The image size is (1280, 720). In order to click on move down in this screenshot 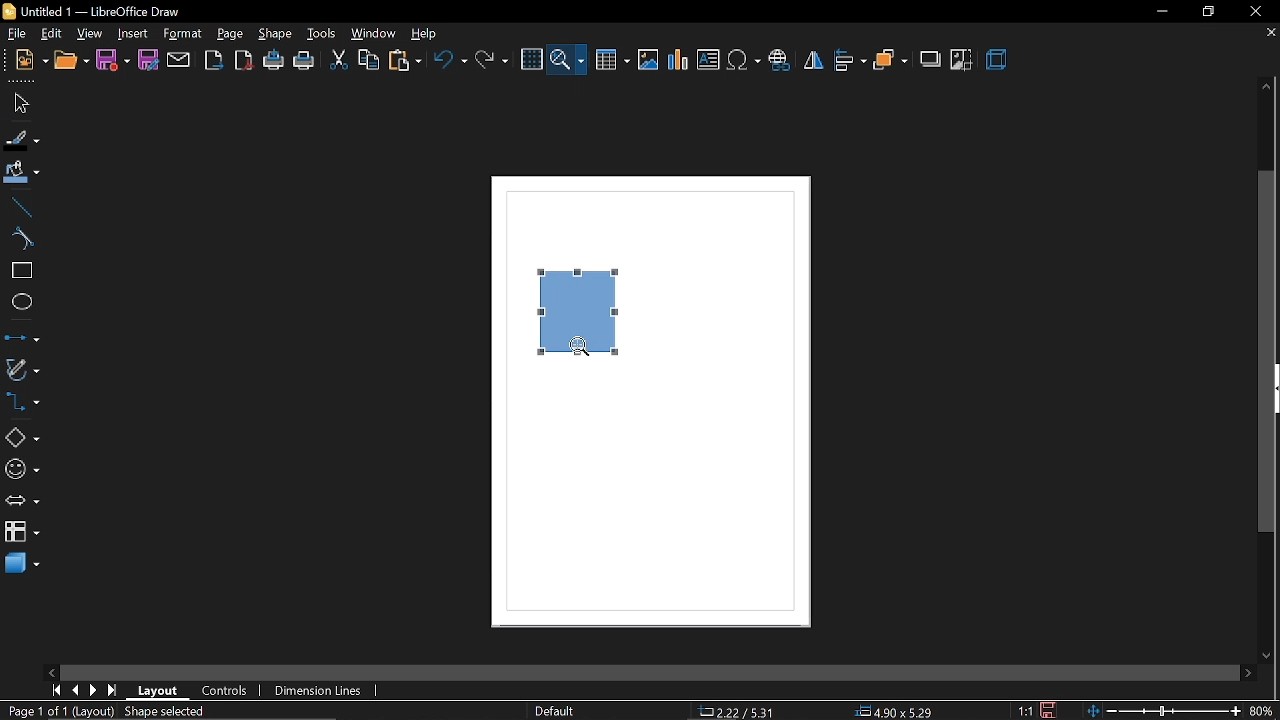, I will do `click(1270, 656)`.